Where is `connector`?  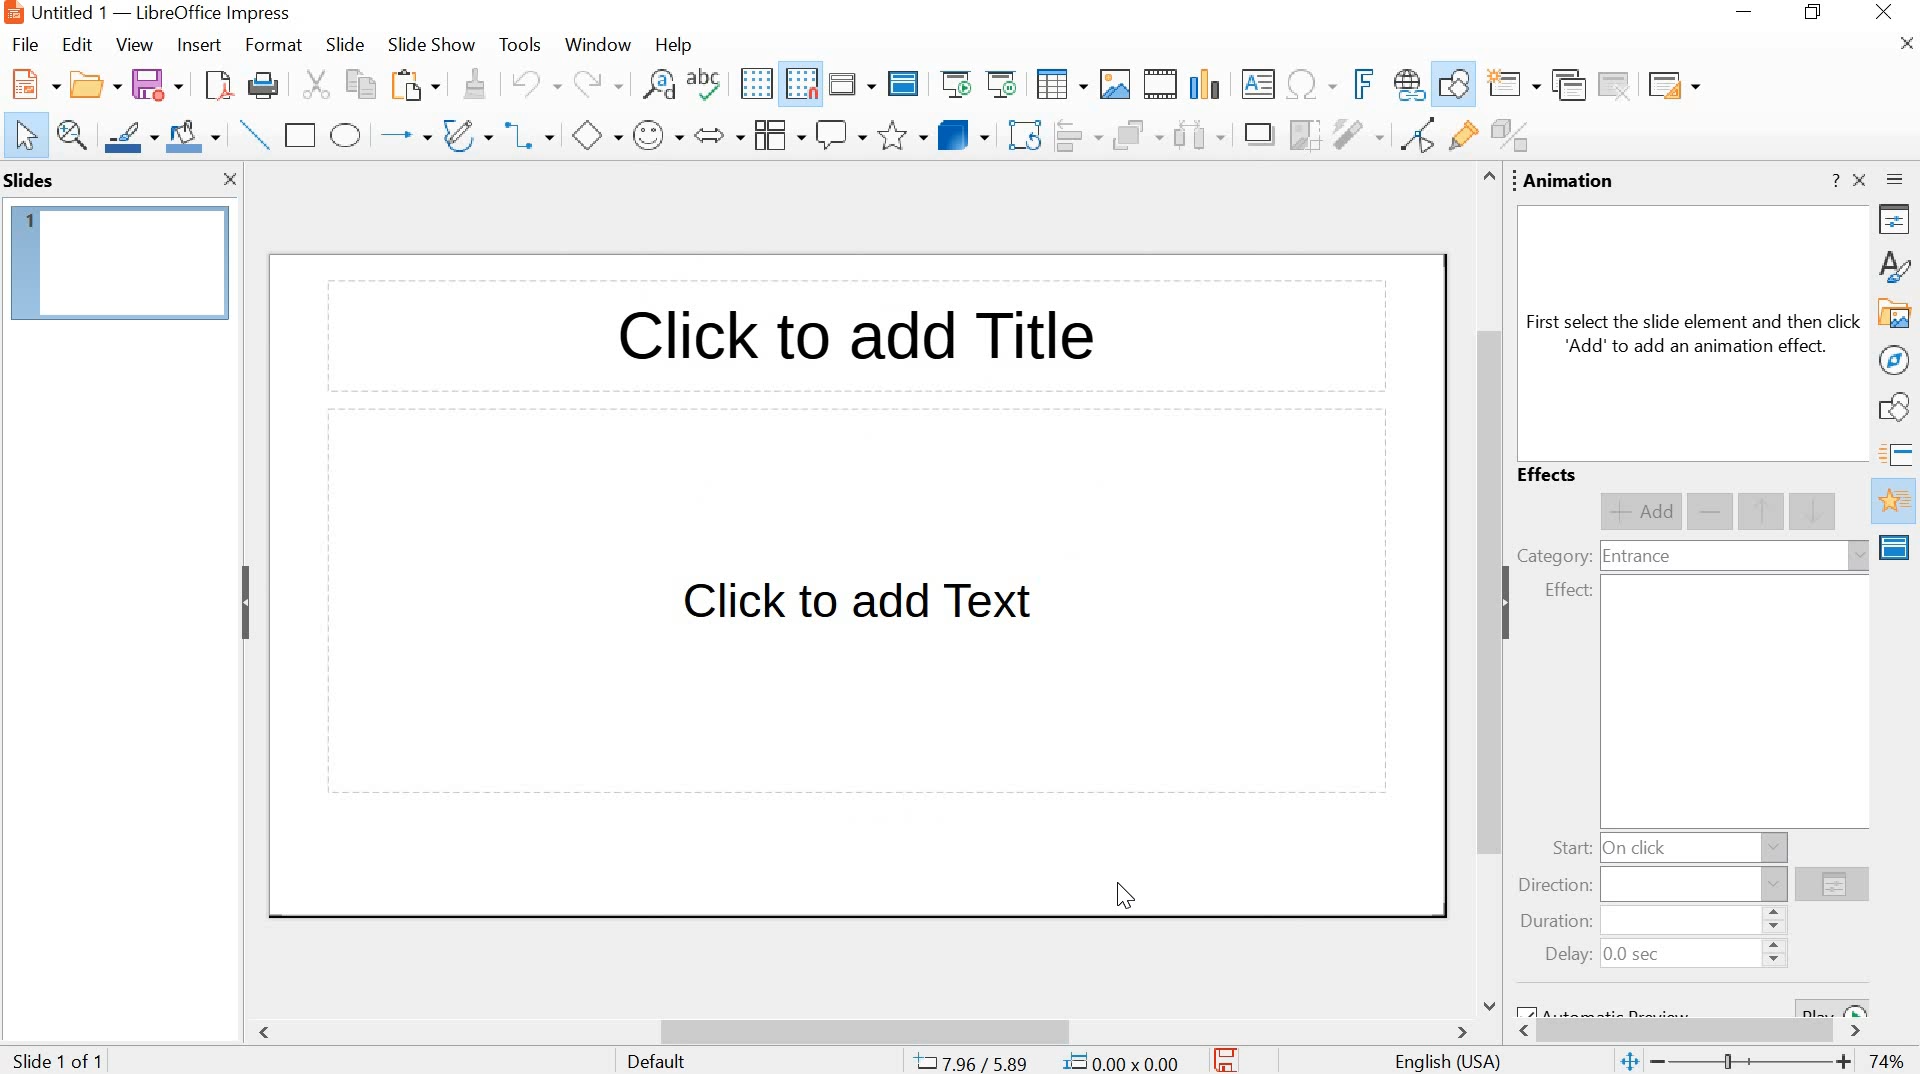 connector is located at coordinates (530, 137).